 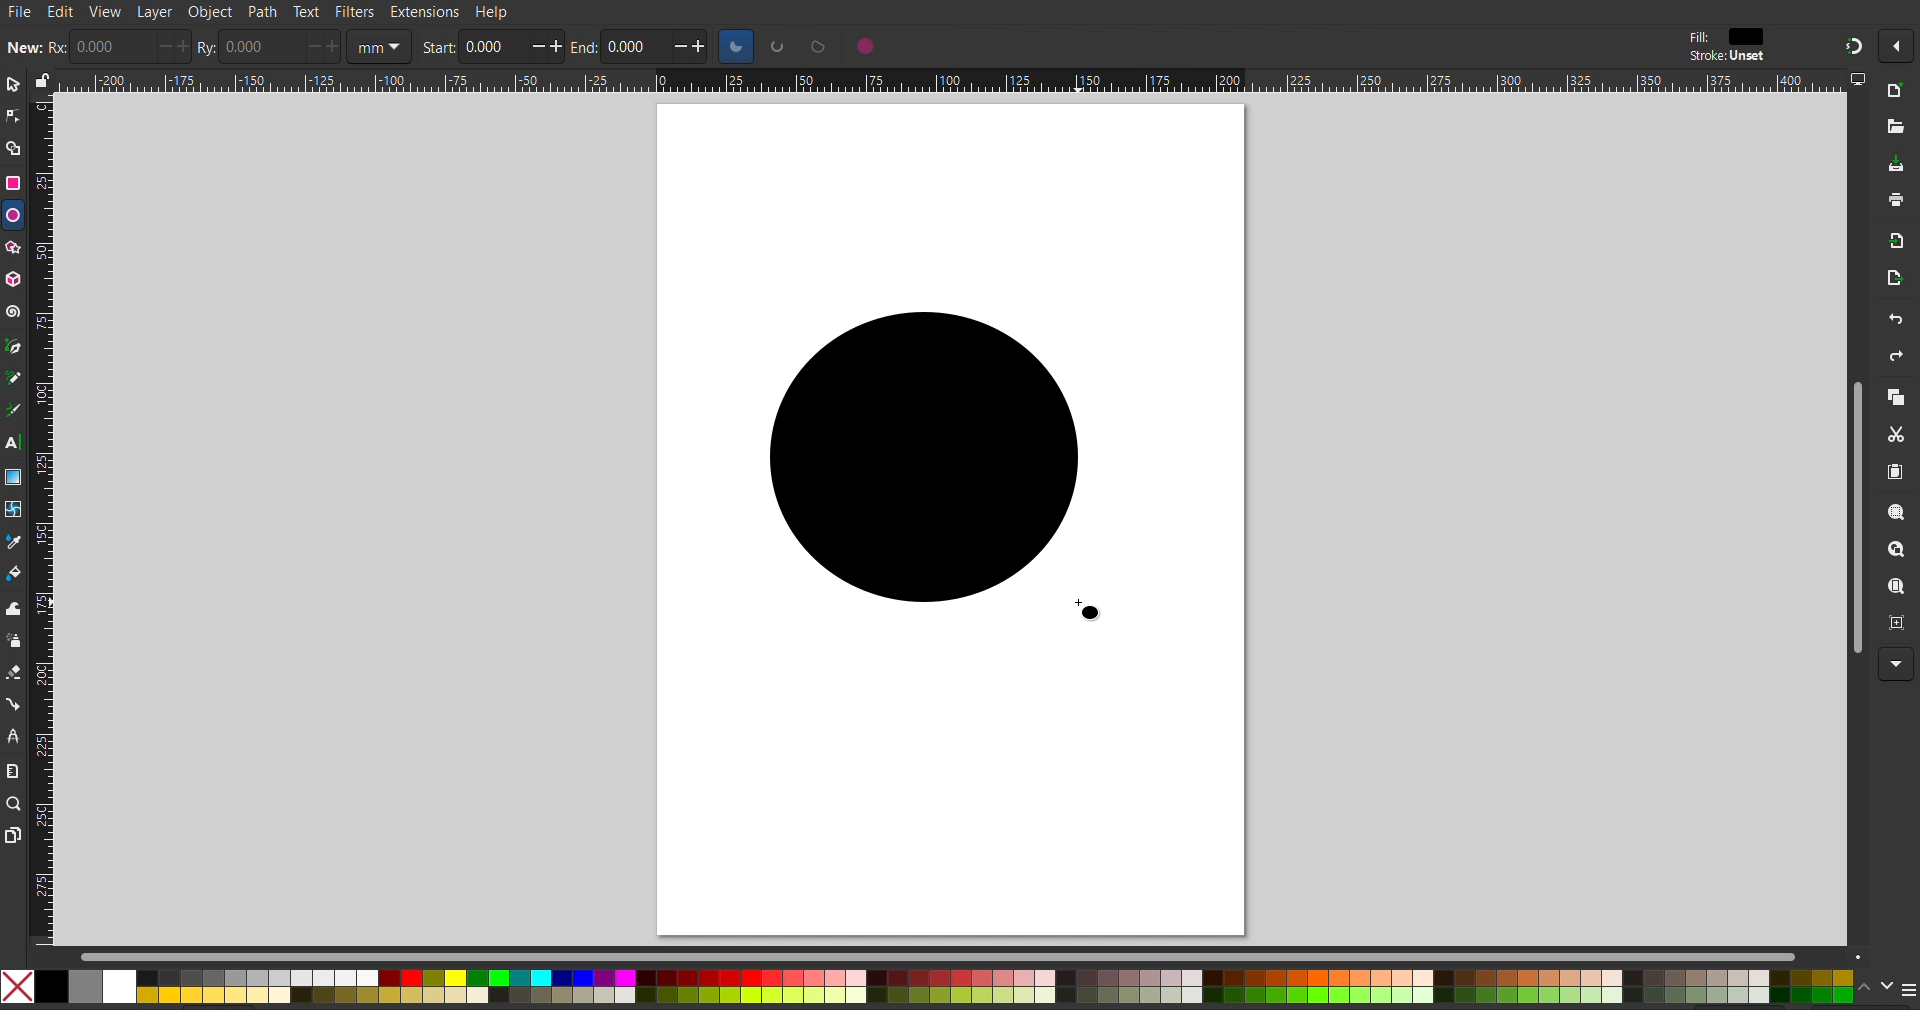 I want to click on circle options, so click(x=736, y=47).